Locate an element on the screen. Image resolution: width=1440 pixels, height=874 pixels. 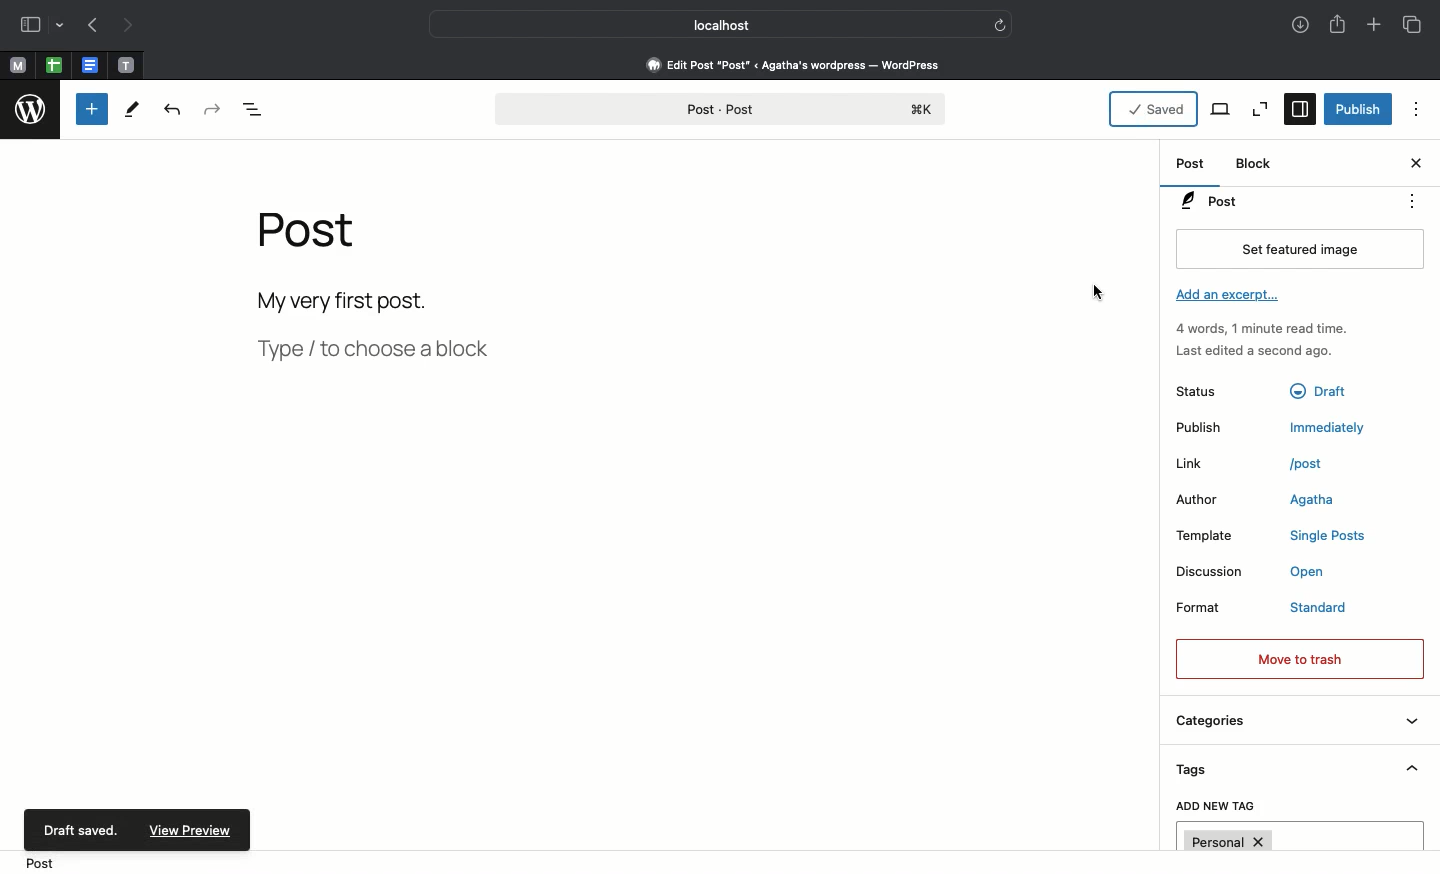
drop-down is located at coordinates (60, 24).